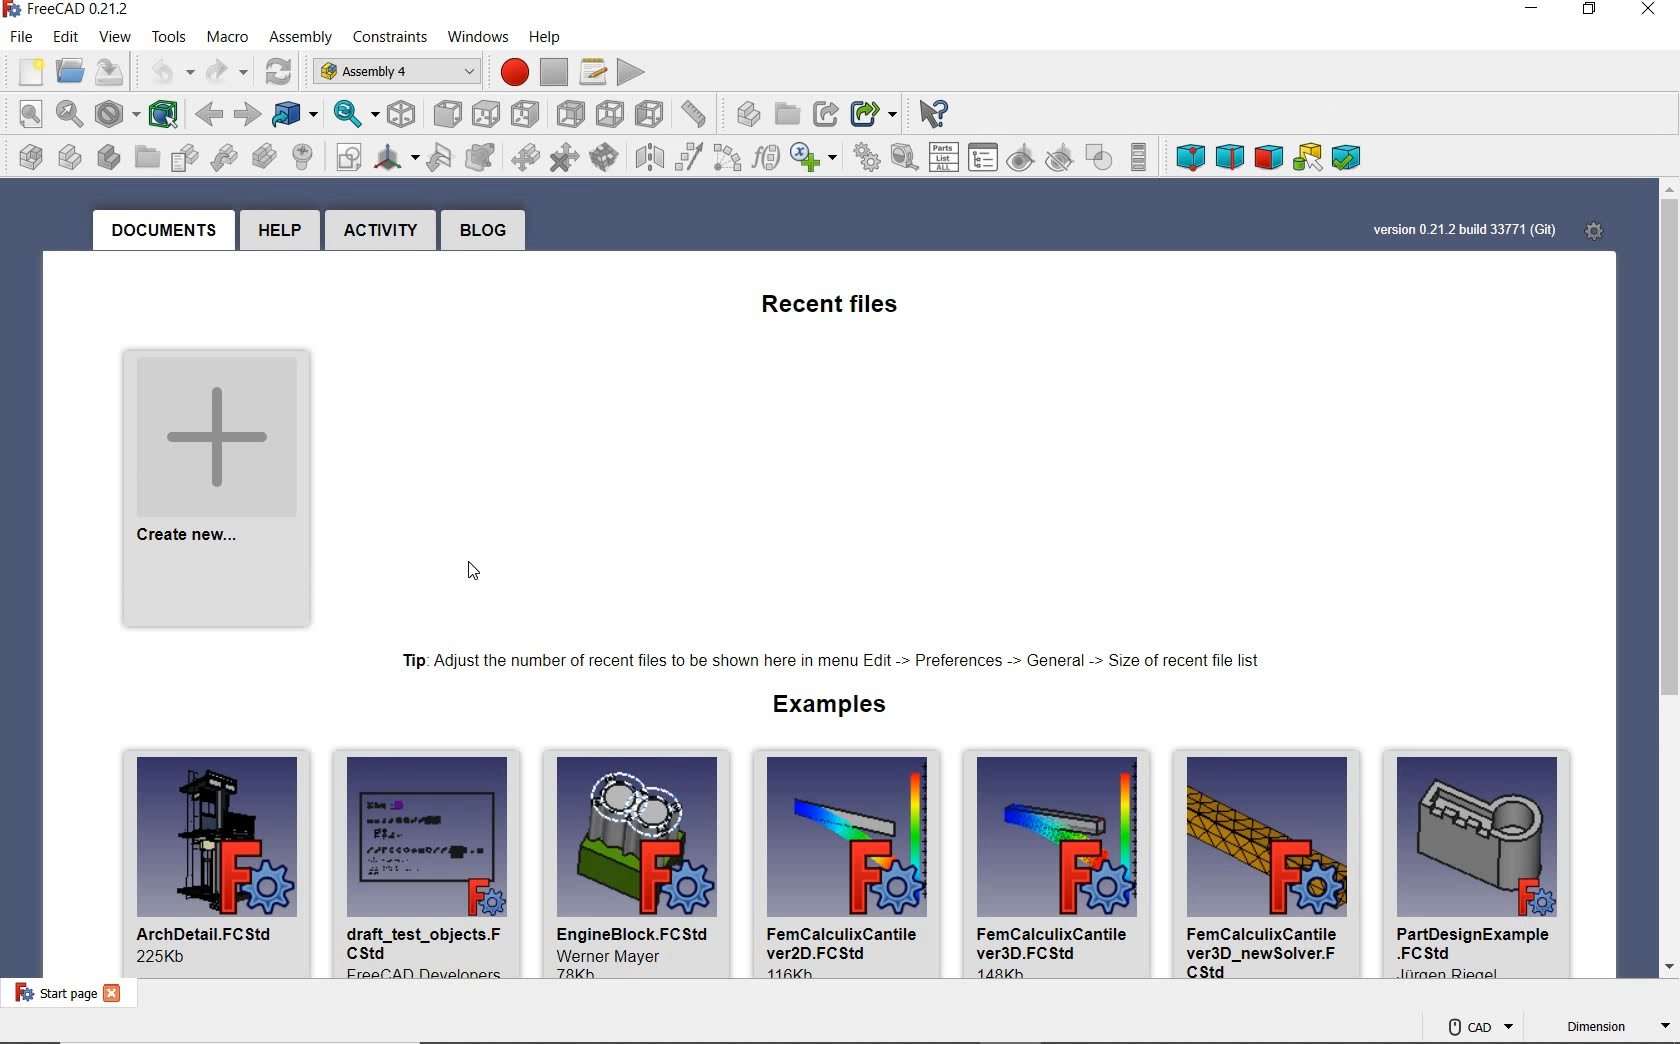  Describe the element at coordinates (848, 862) in the screenshot. I see `FemCalculix` at that location.